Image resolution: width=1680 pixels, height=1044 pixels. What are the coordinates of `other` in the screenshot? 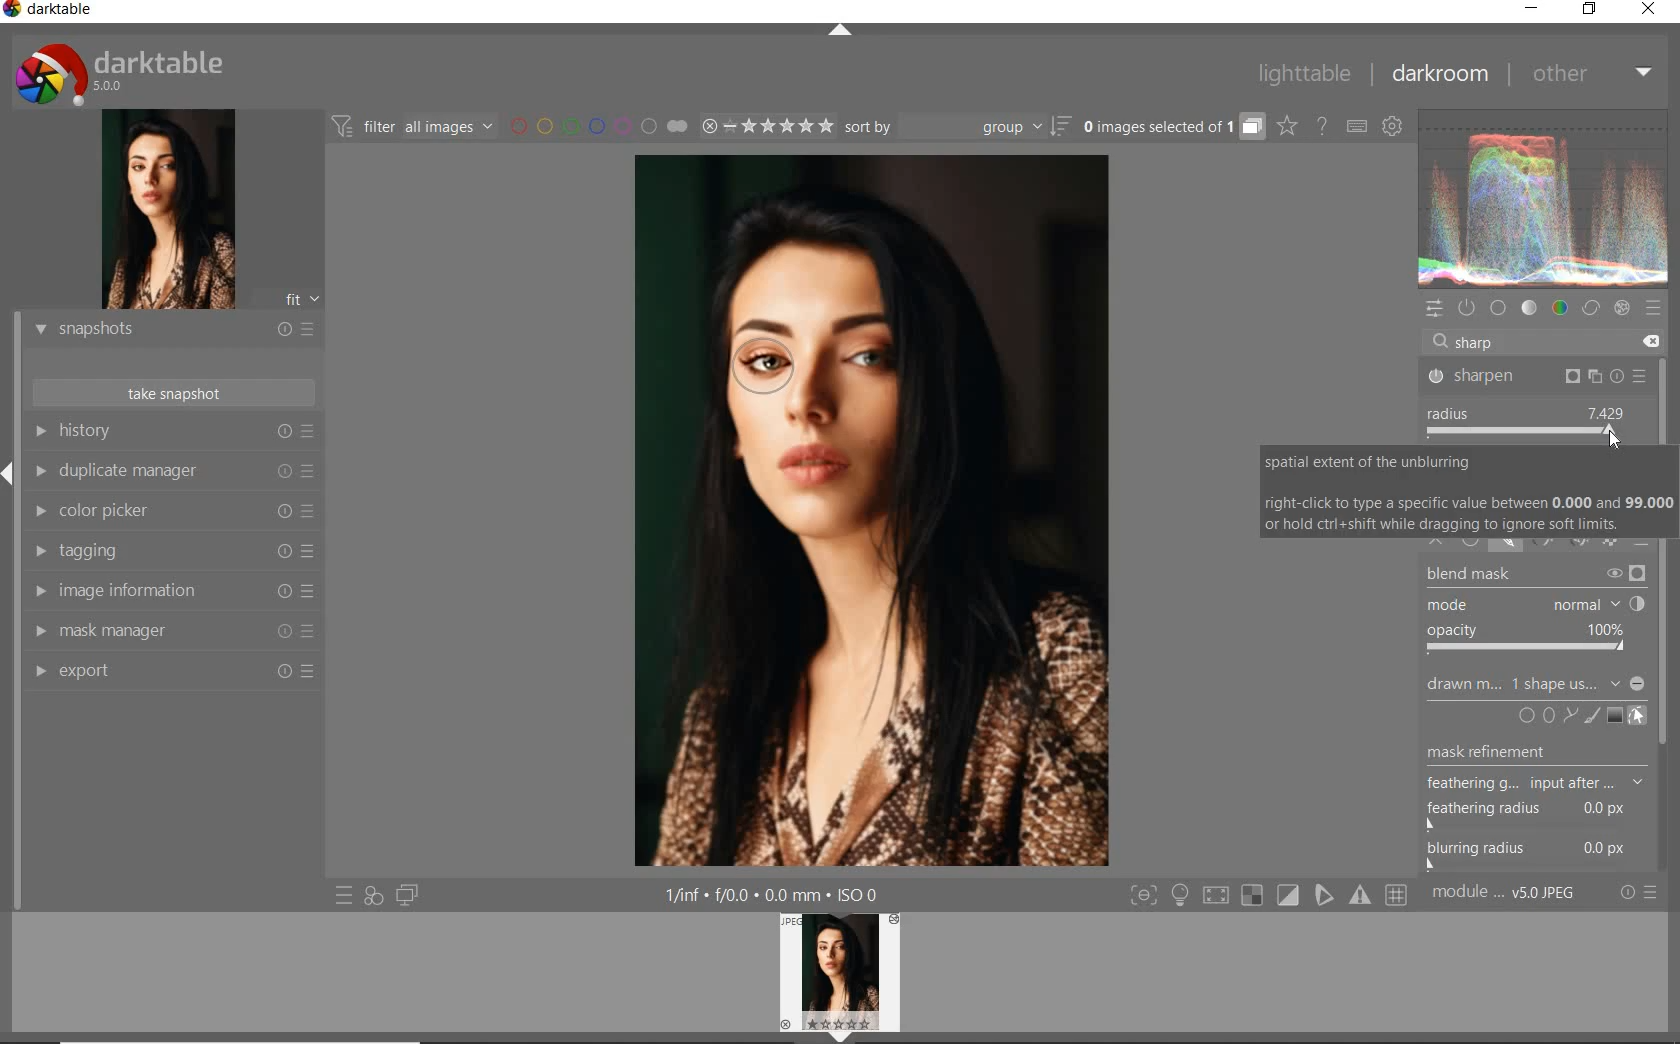 It's located at (1588, 74).